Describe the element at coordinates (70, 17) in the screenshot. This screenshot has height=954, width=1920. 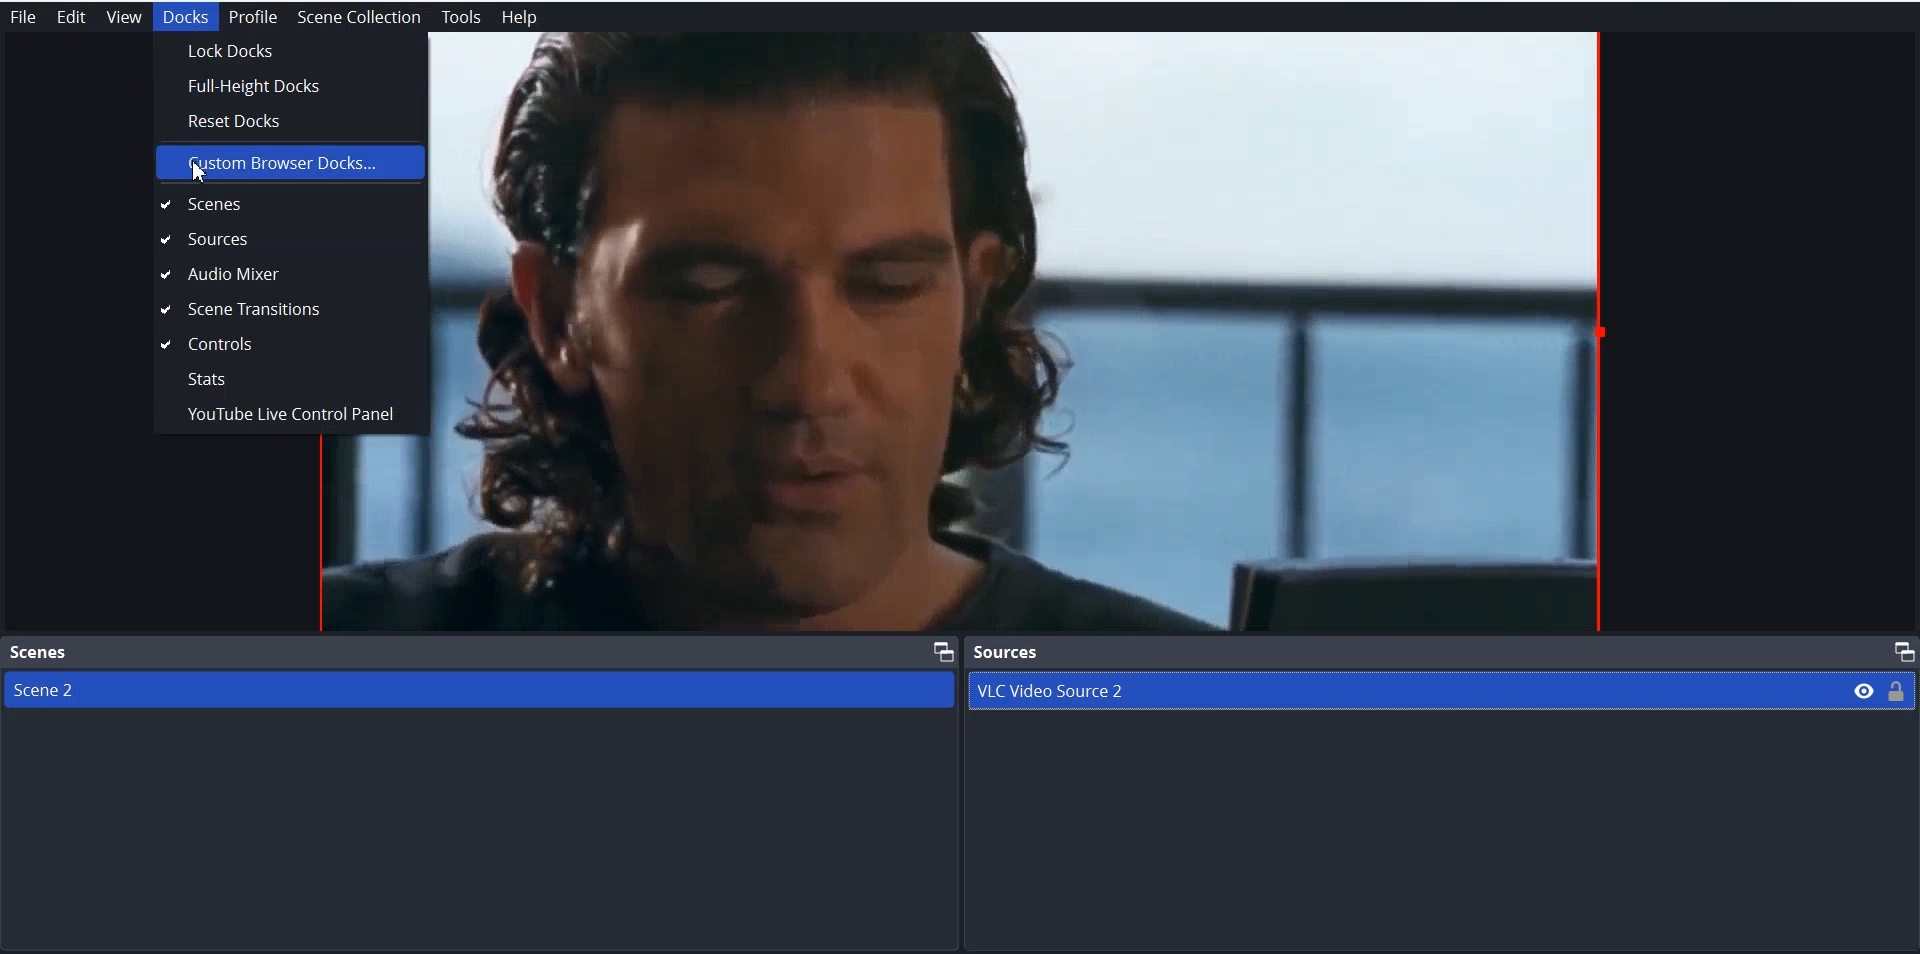
I see `Edit` at that location.